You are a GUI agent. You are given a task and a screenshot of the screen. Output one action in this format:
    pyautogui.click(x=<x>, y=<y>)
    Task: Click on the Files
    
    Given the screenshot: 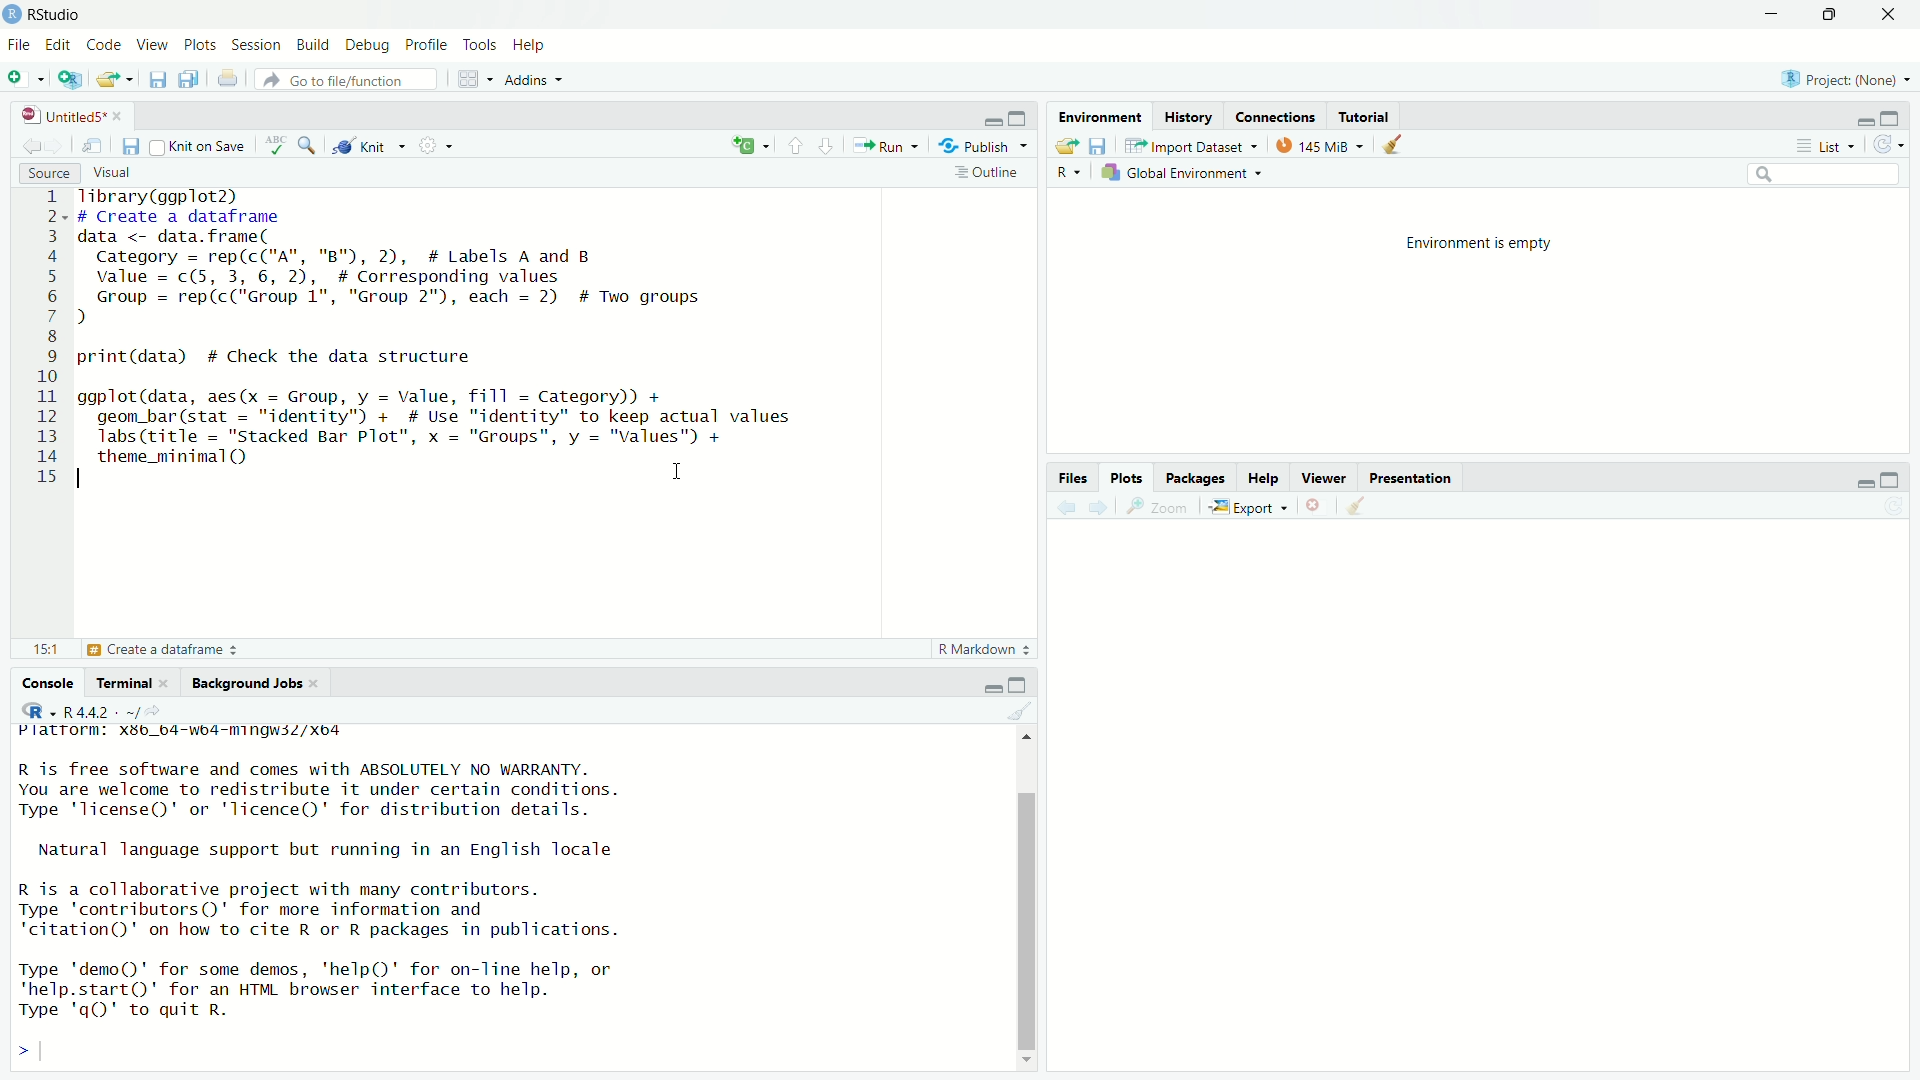 What is the action you would take?
    pyautogui.click(x=1073, y=475)
    